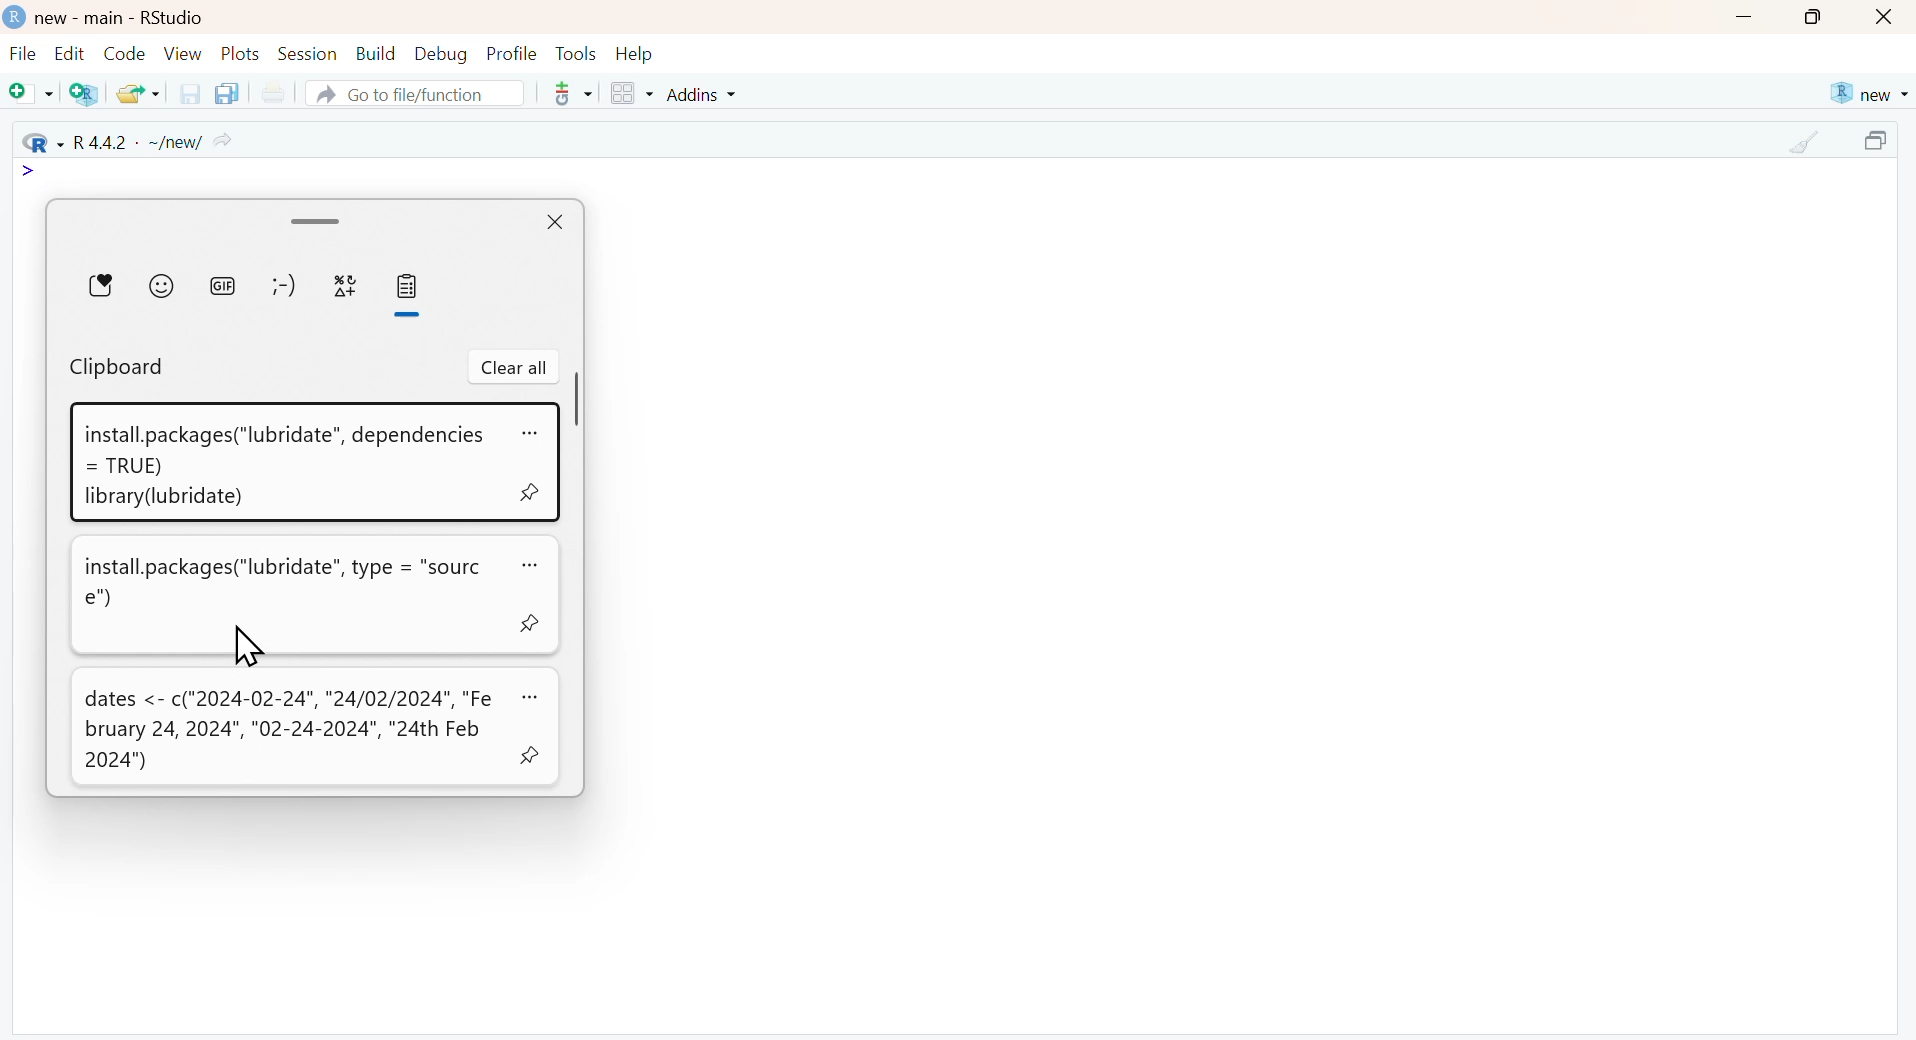  Describe the element at coordinates (530, 757) in the screenshot. I see `pin` at that location.